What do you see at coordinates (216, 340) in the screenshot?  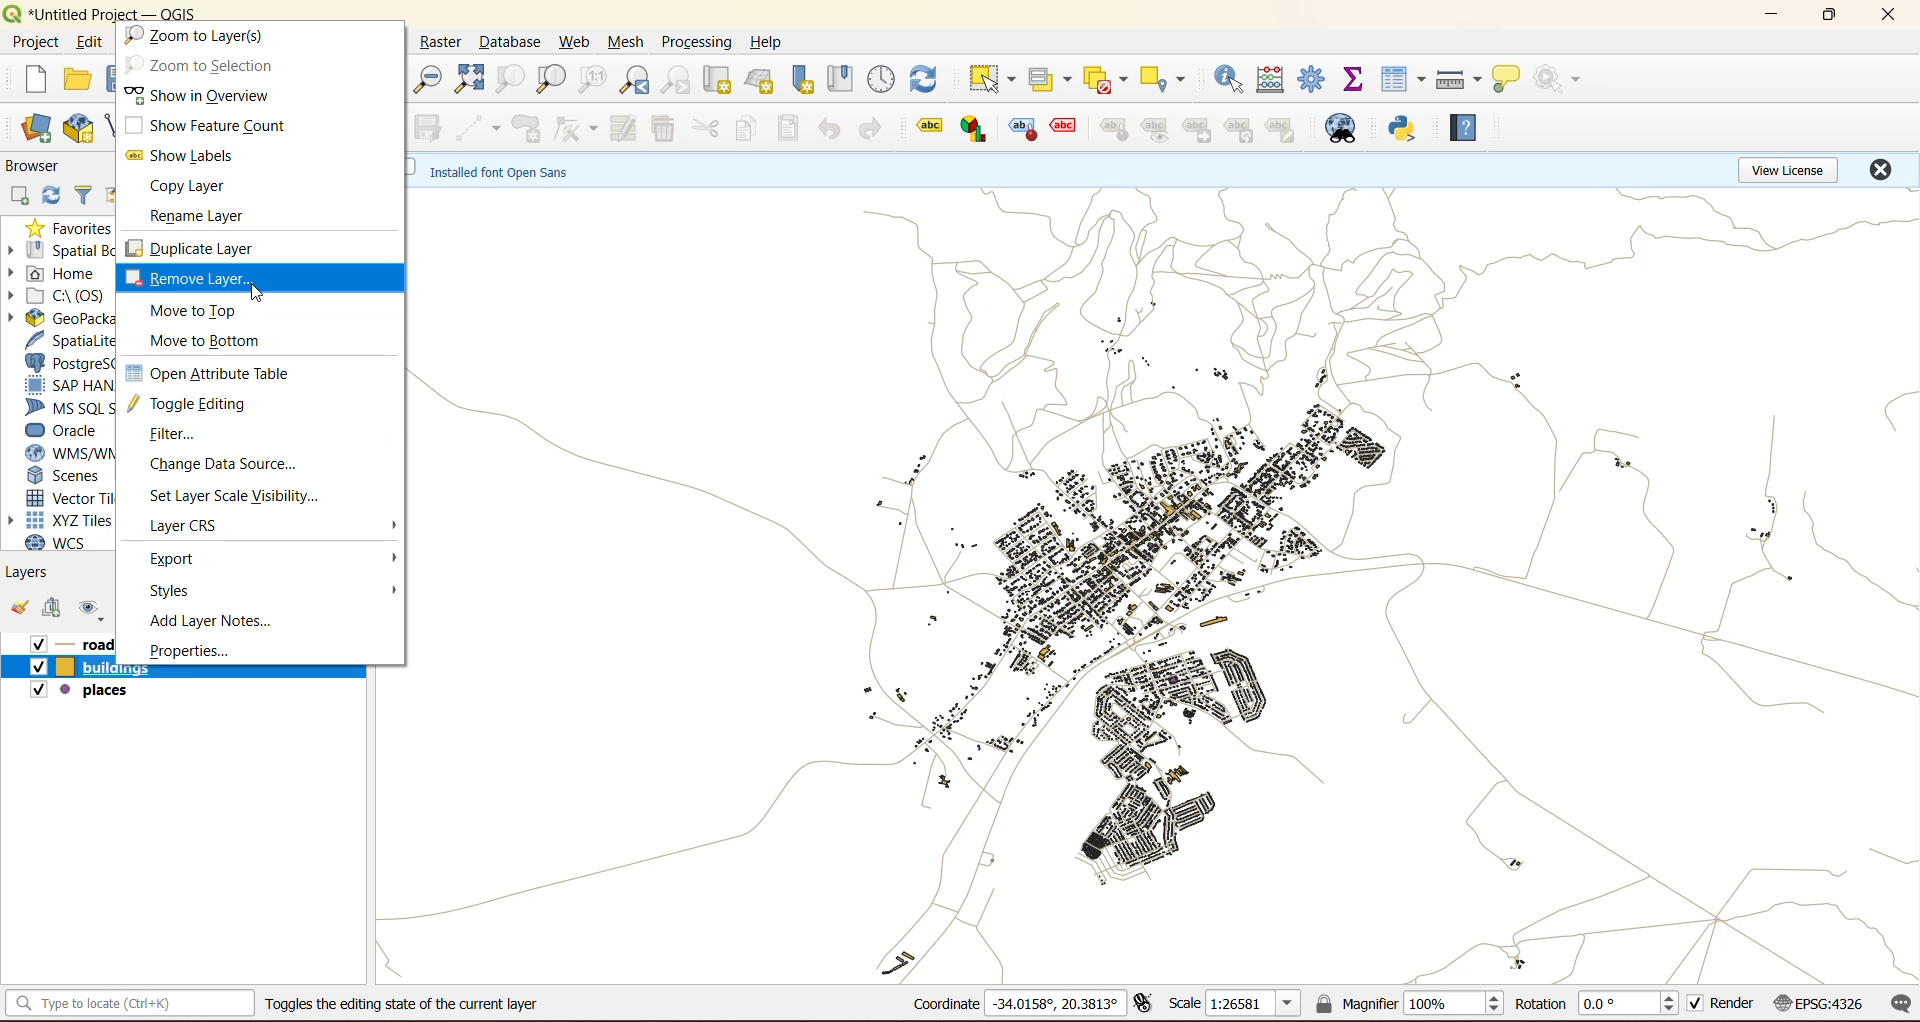 I see `move to bottom` at bounding box center [216, 340].